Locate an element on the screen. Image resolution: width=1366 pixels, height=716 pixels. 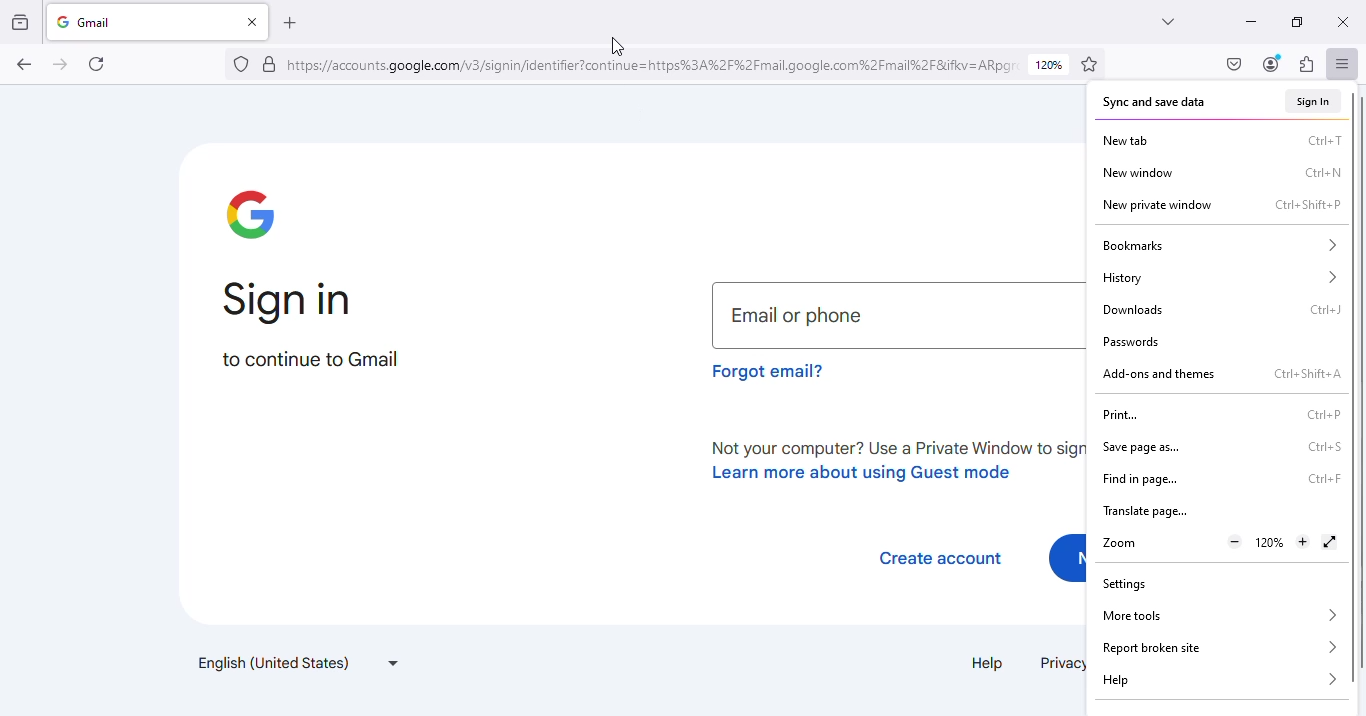
shortcut for find in page is located at coordinates (1323, 479).